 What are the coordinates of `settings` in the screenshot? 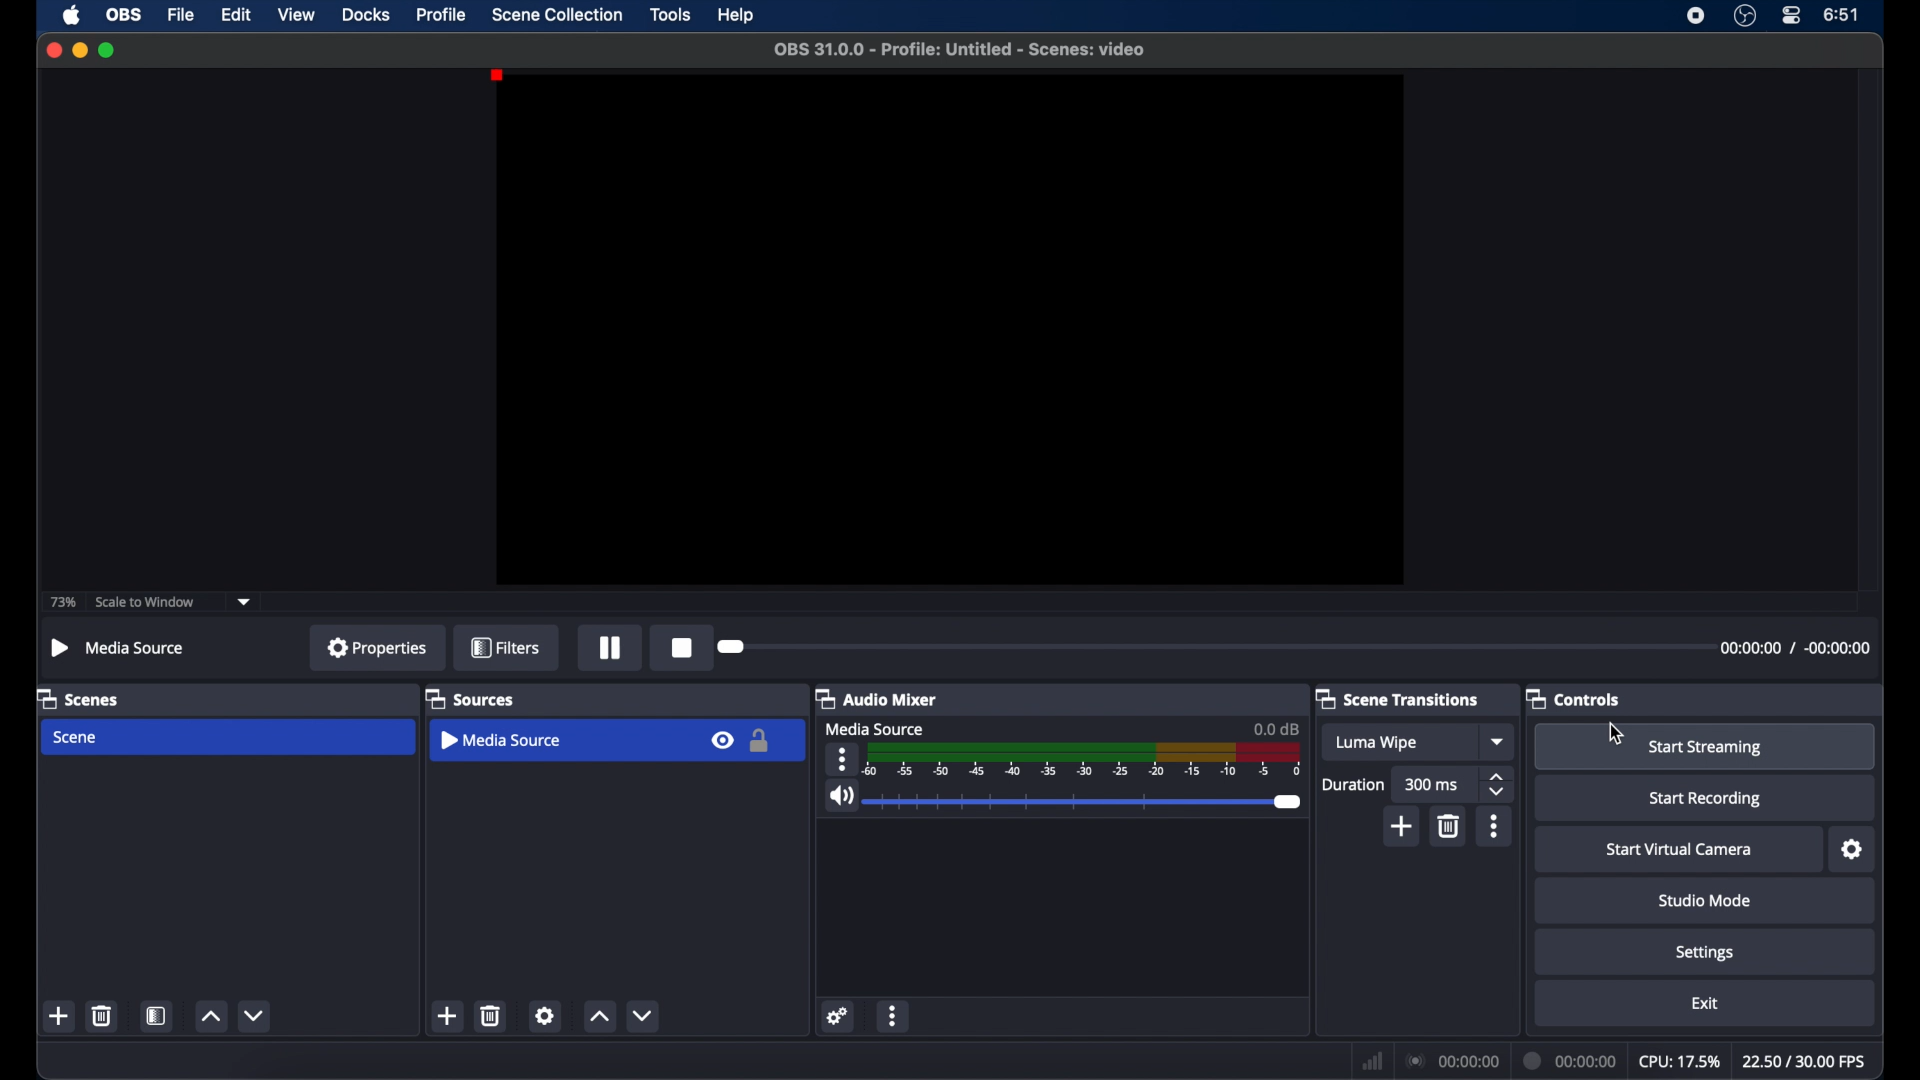 It's located at (546, 1015).